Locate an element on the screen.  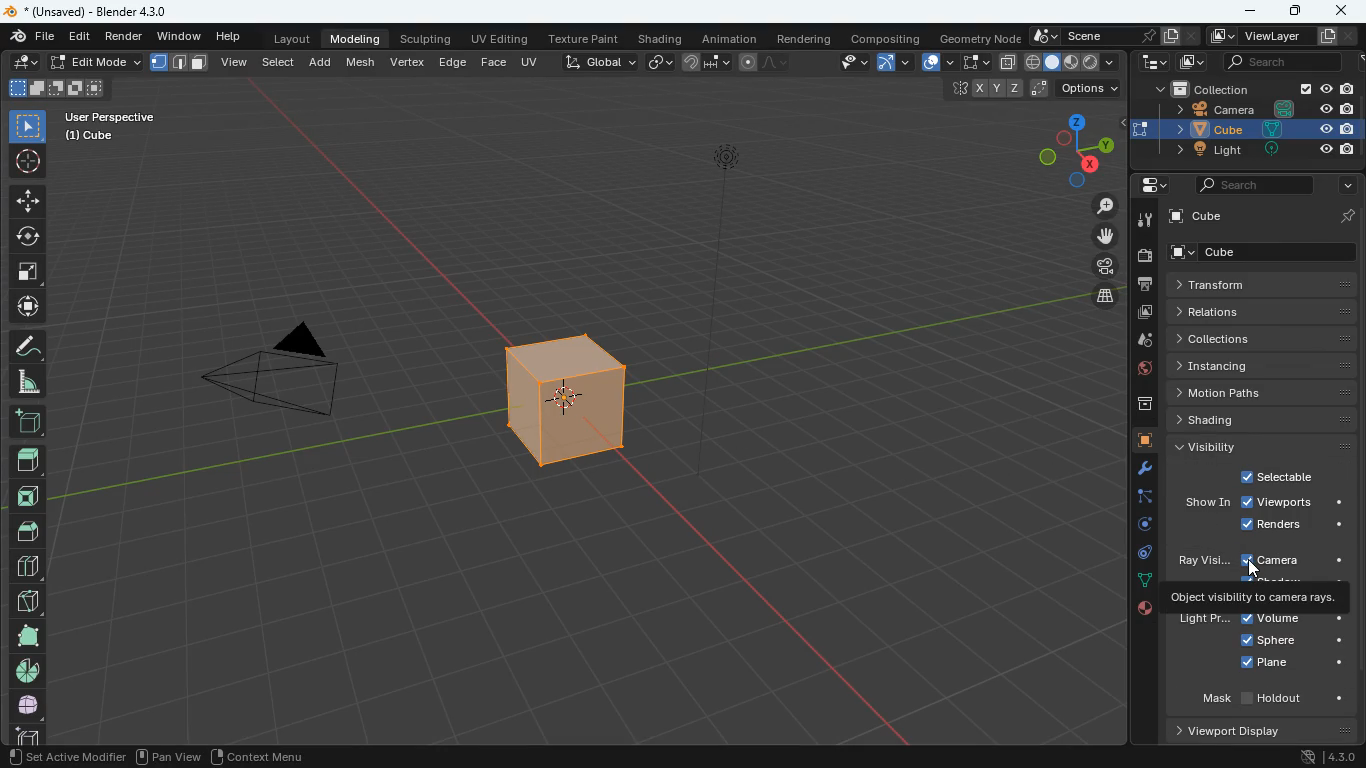
drop is located at coordinates (1141, 340).